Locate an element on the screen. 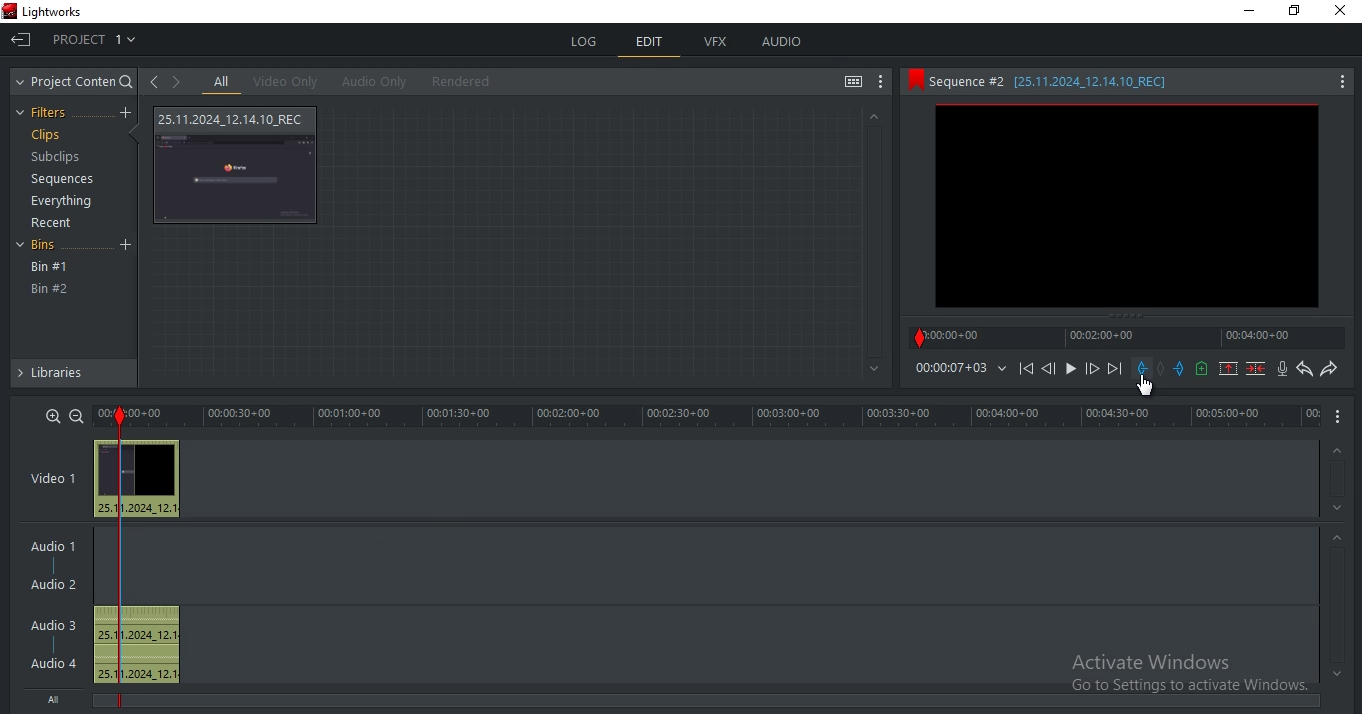 Image resolution: width=1362 pixels, height=714 pixels. Lightworks is located at coordinates (82, 11).